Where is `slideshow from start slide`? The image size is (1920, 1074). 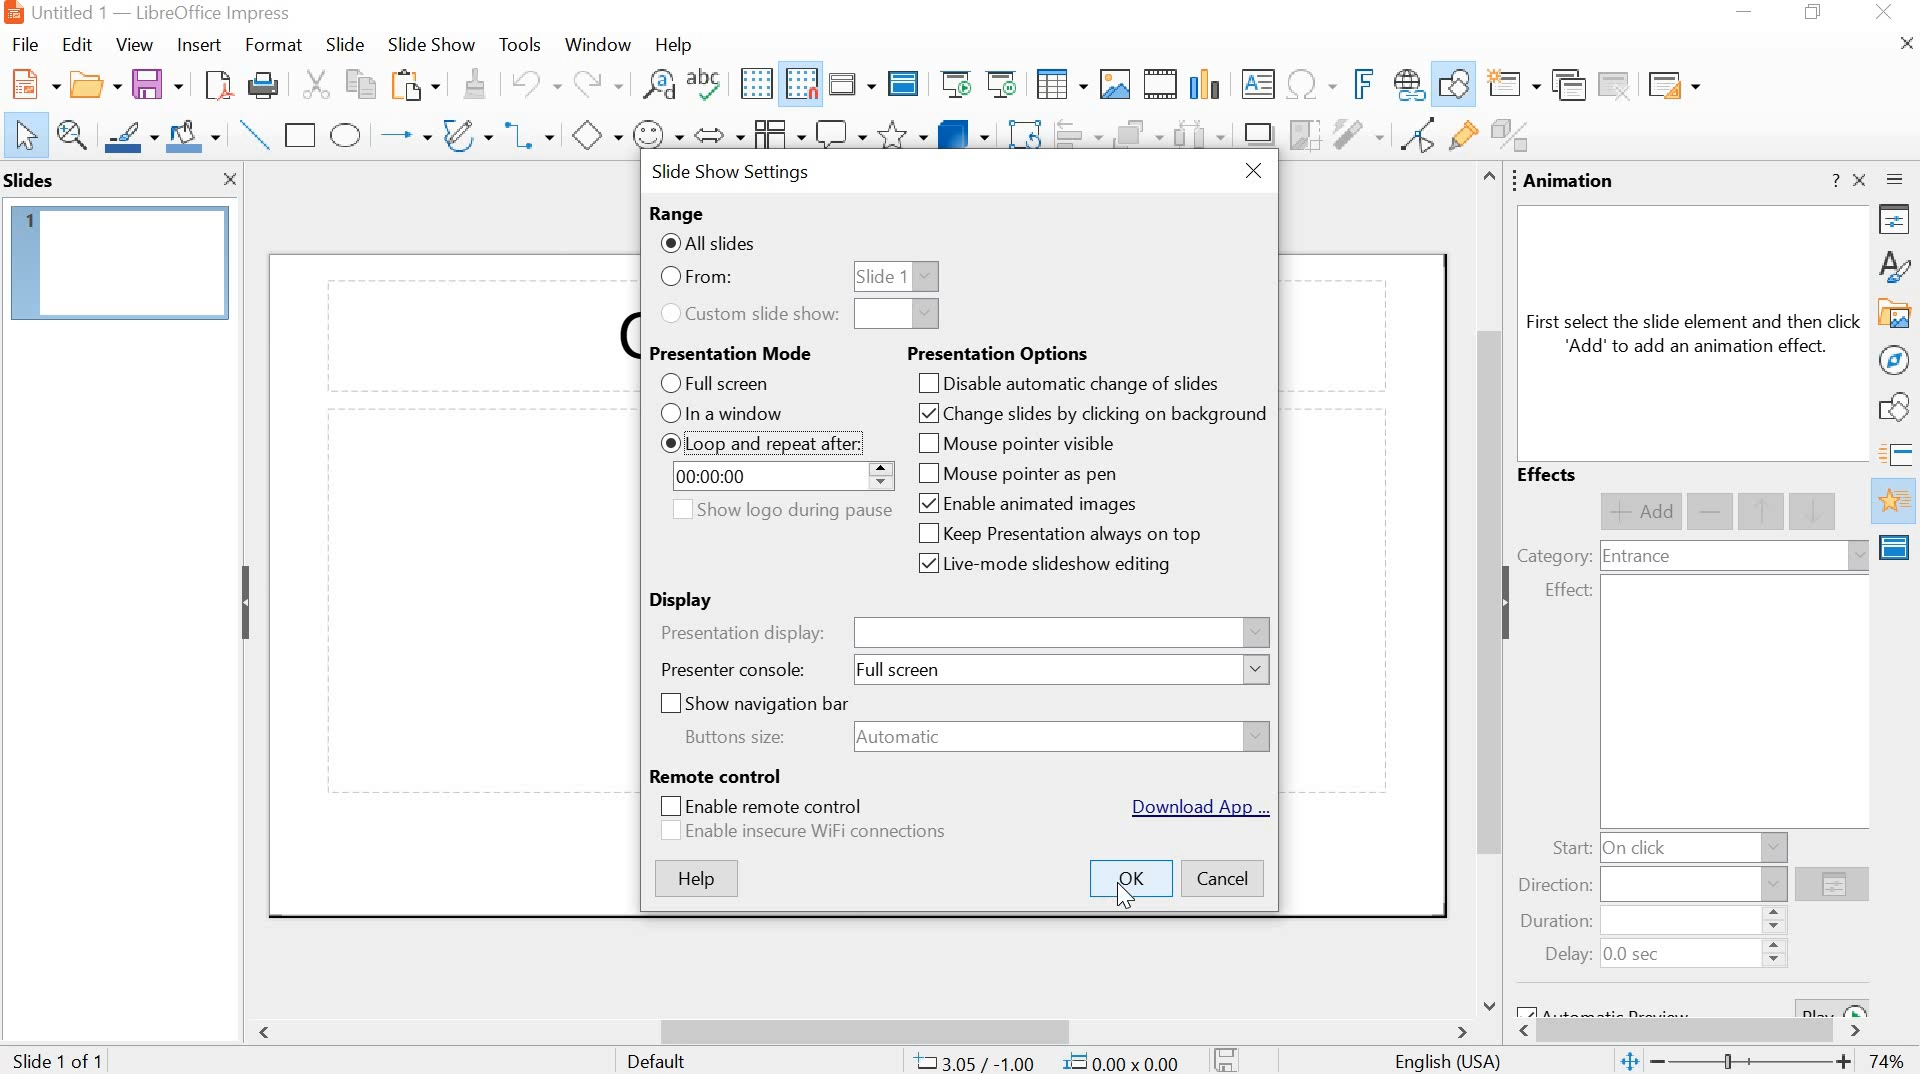
slideshow from start slide is located at coordinates (956, 86).